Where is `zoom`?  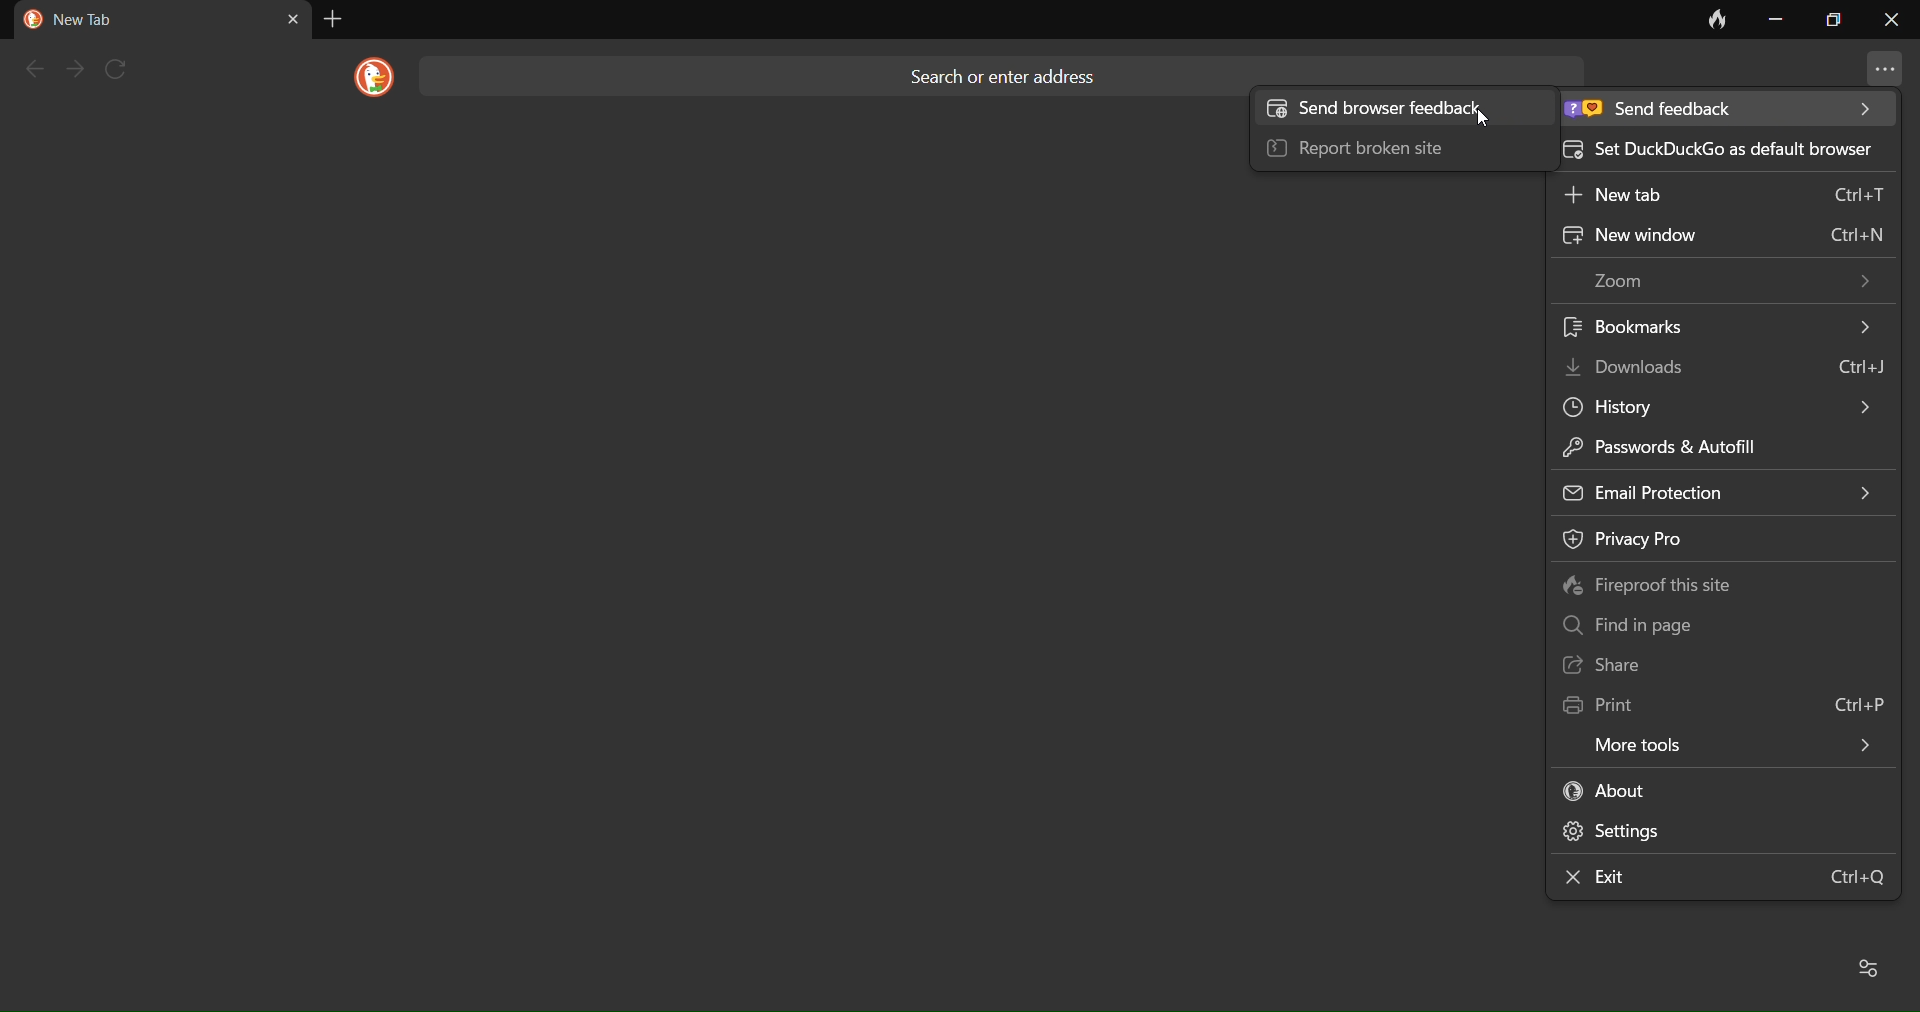
zoom is located at coordinates (1734, 280).